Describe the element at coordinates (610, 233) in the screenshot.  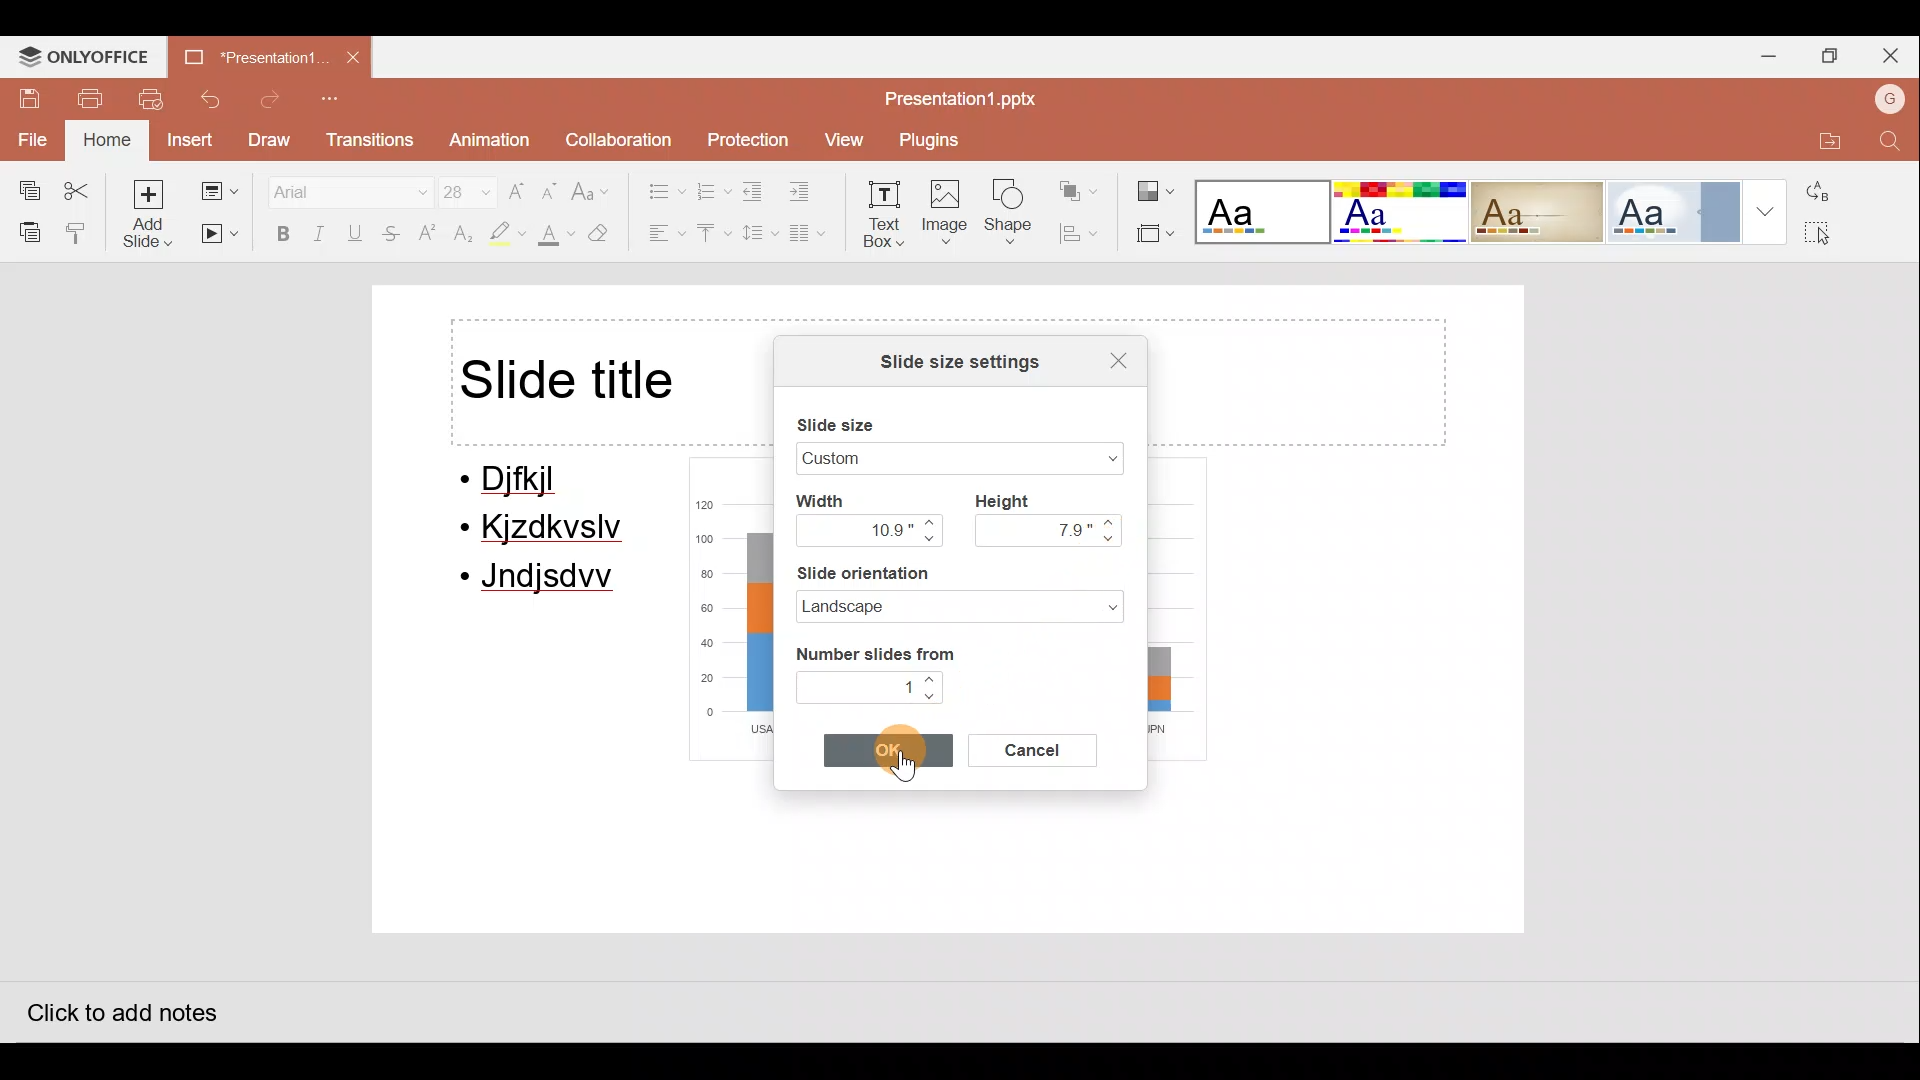
I see `Clear style` at that location.